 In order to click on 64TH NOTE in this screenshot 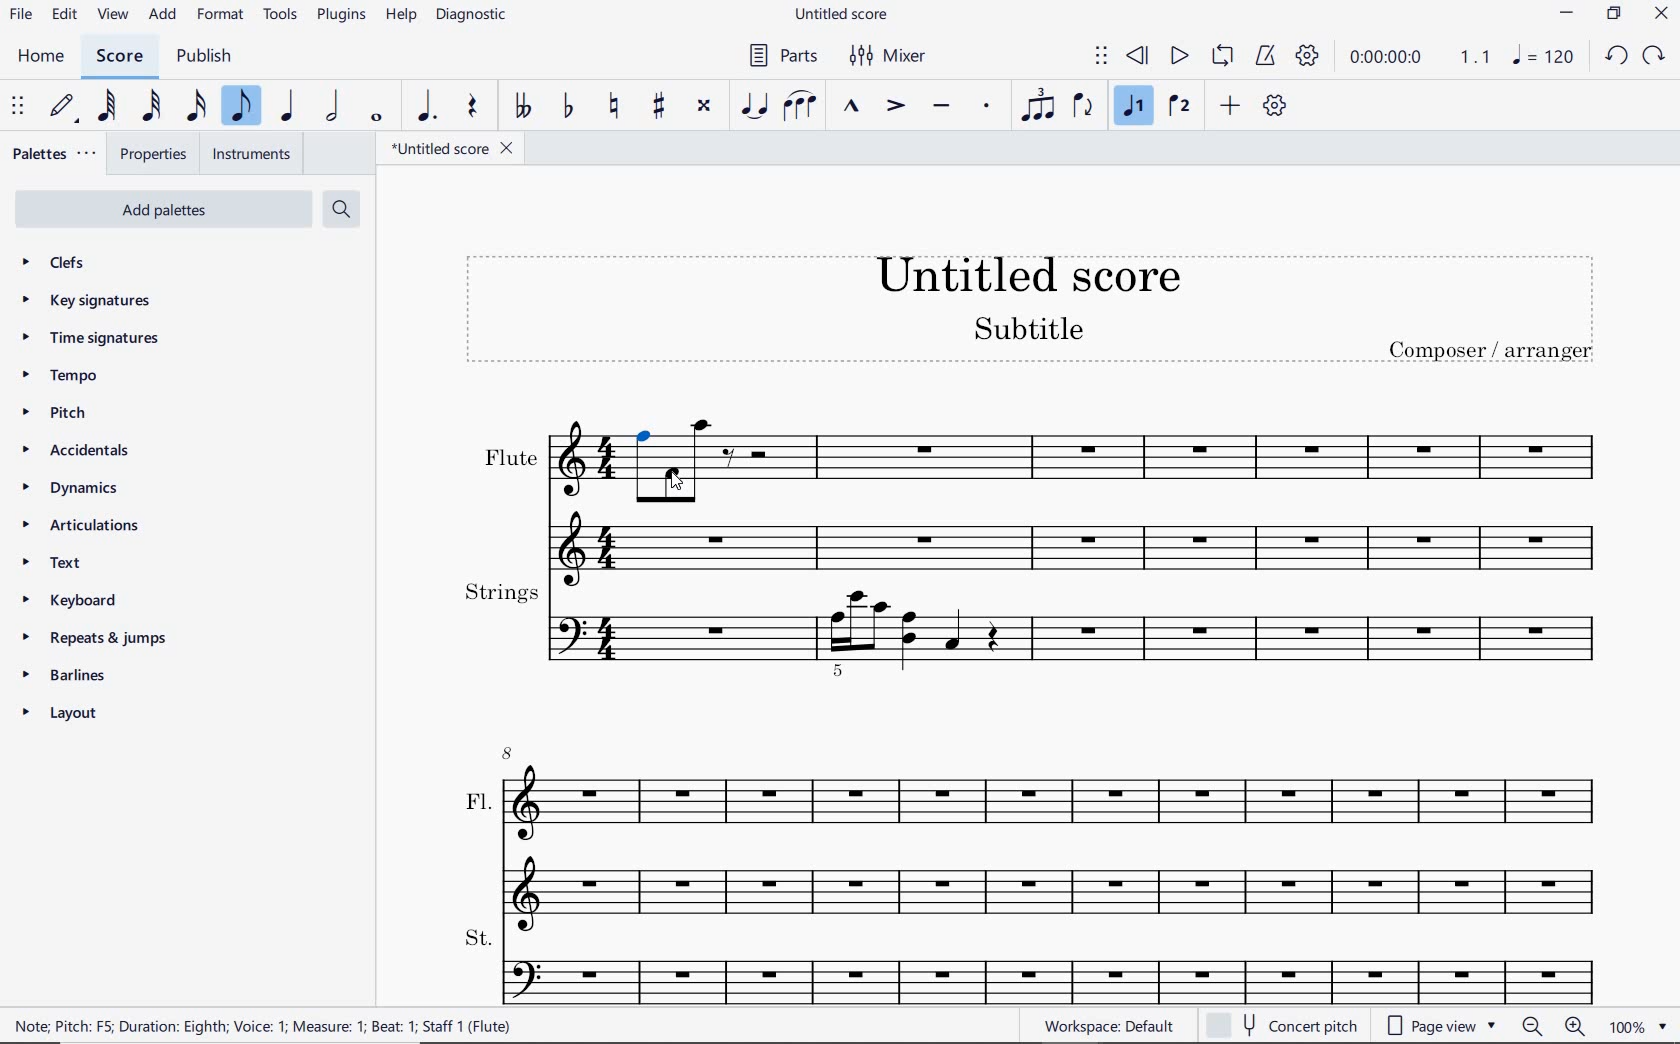, I will do `click(107, 106)`.